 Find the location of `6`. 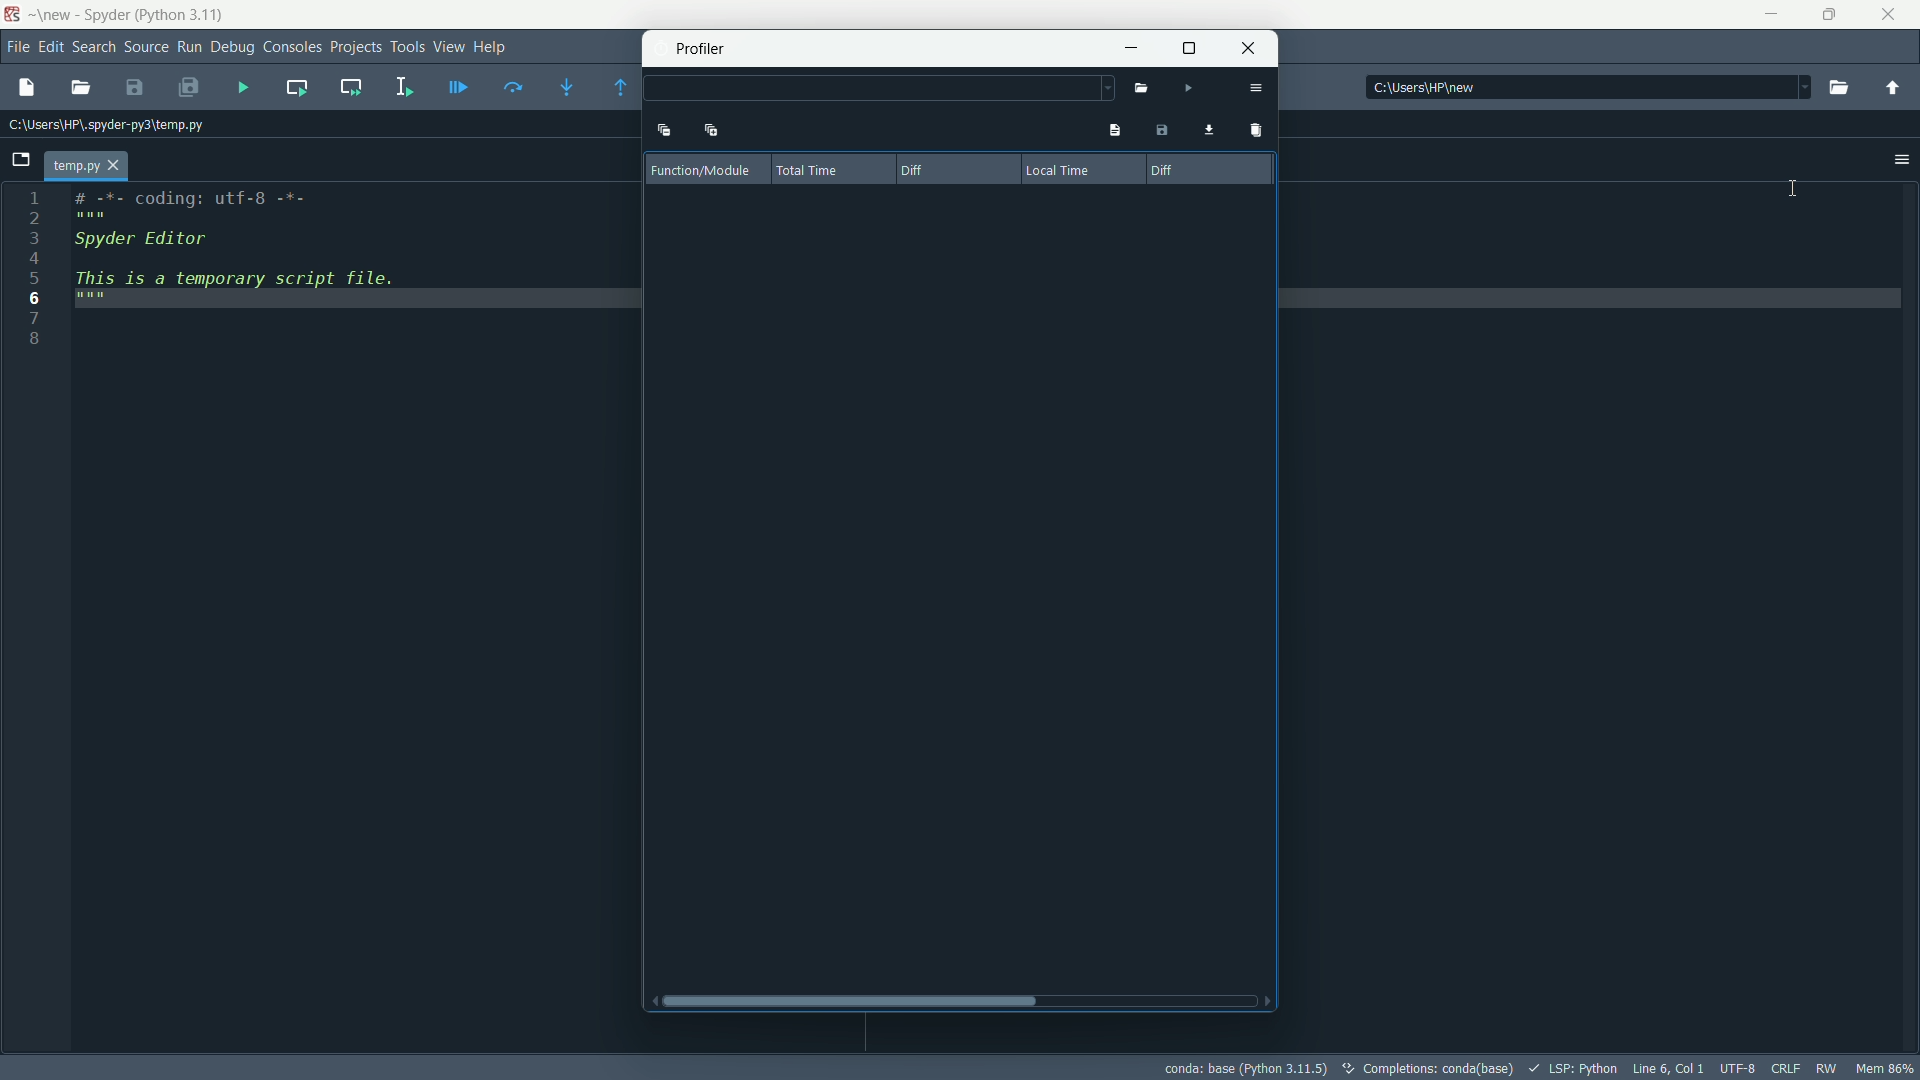

6 is located at coordinates (37, 299).